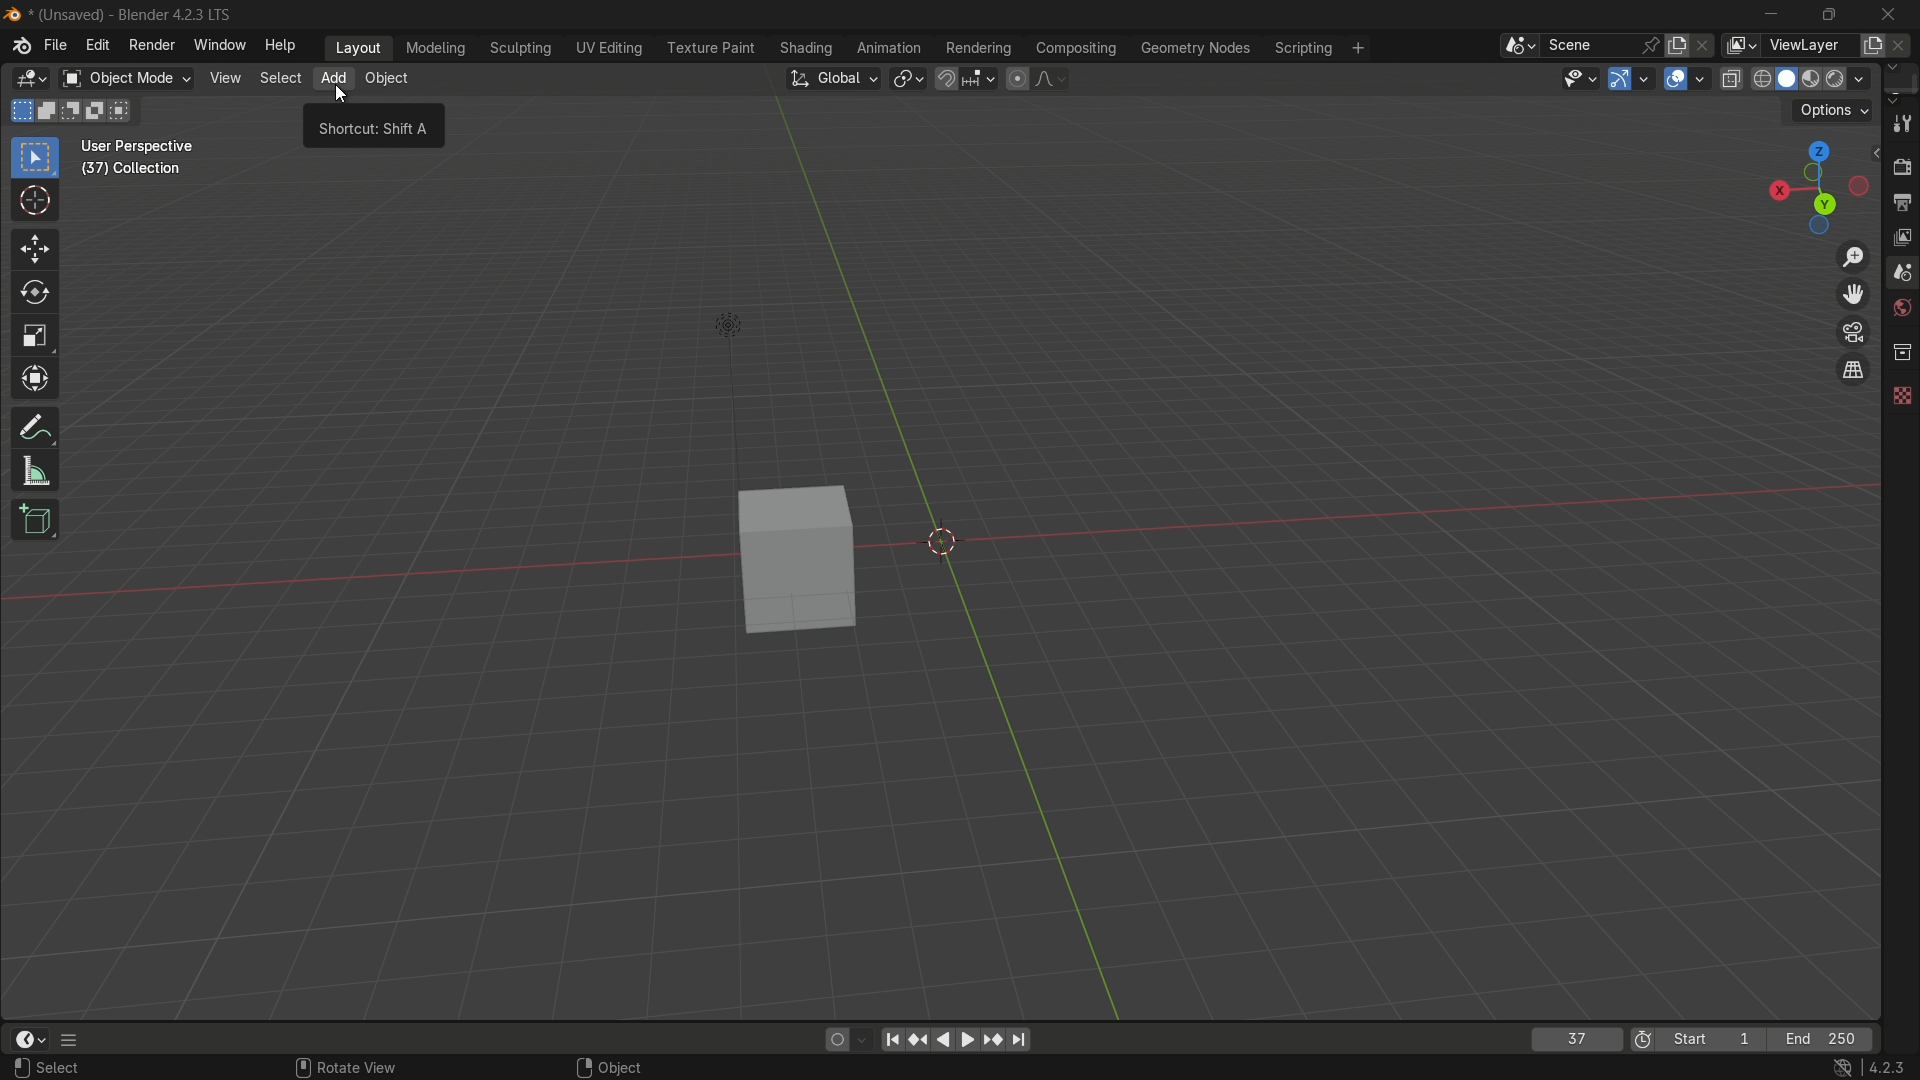  What do you see at coordinates (1640, 1038) in the screenshot?
I see `use preview range` at bounding box center [1640, 1038].